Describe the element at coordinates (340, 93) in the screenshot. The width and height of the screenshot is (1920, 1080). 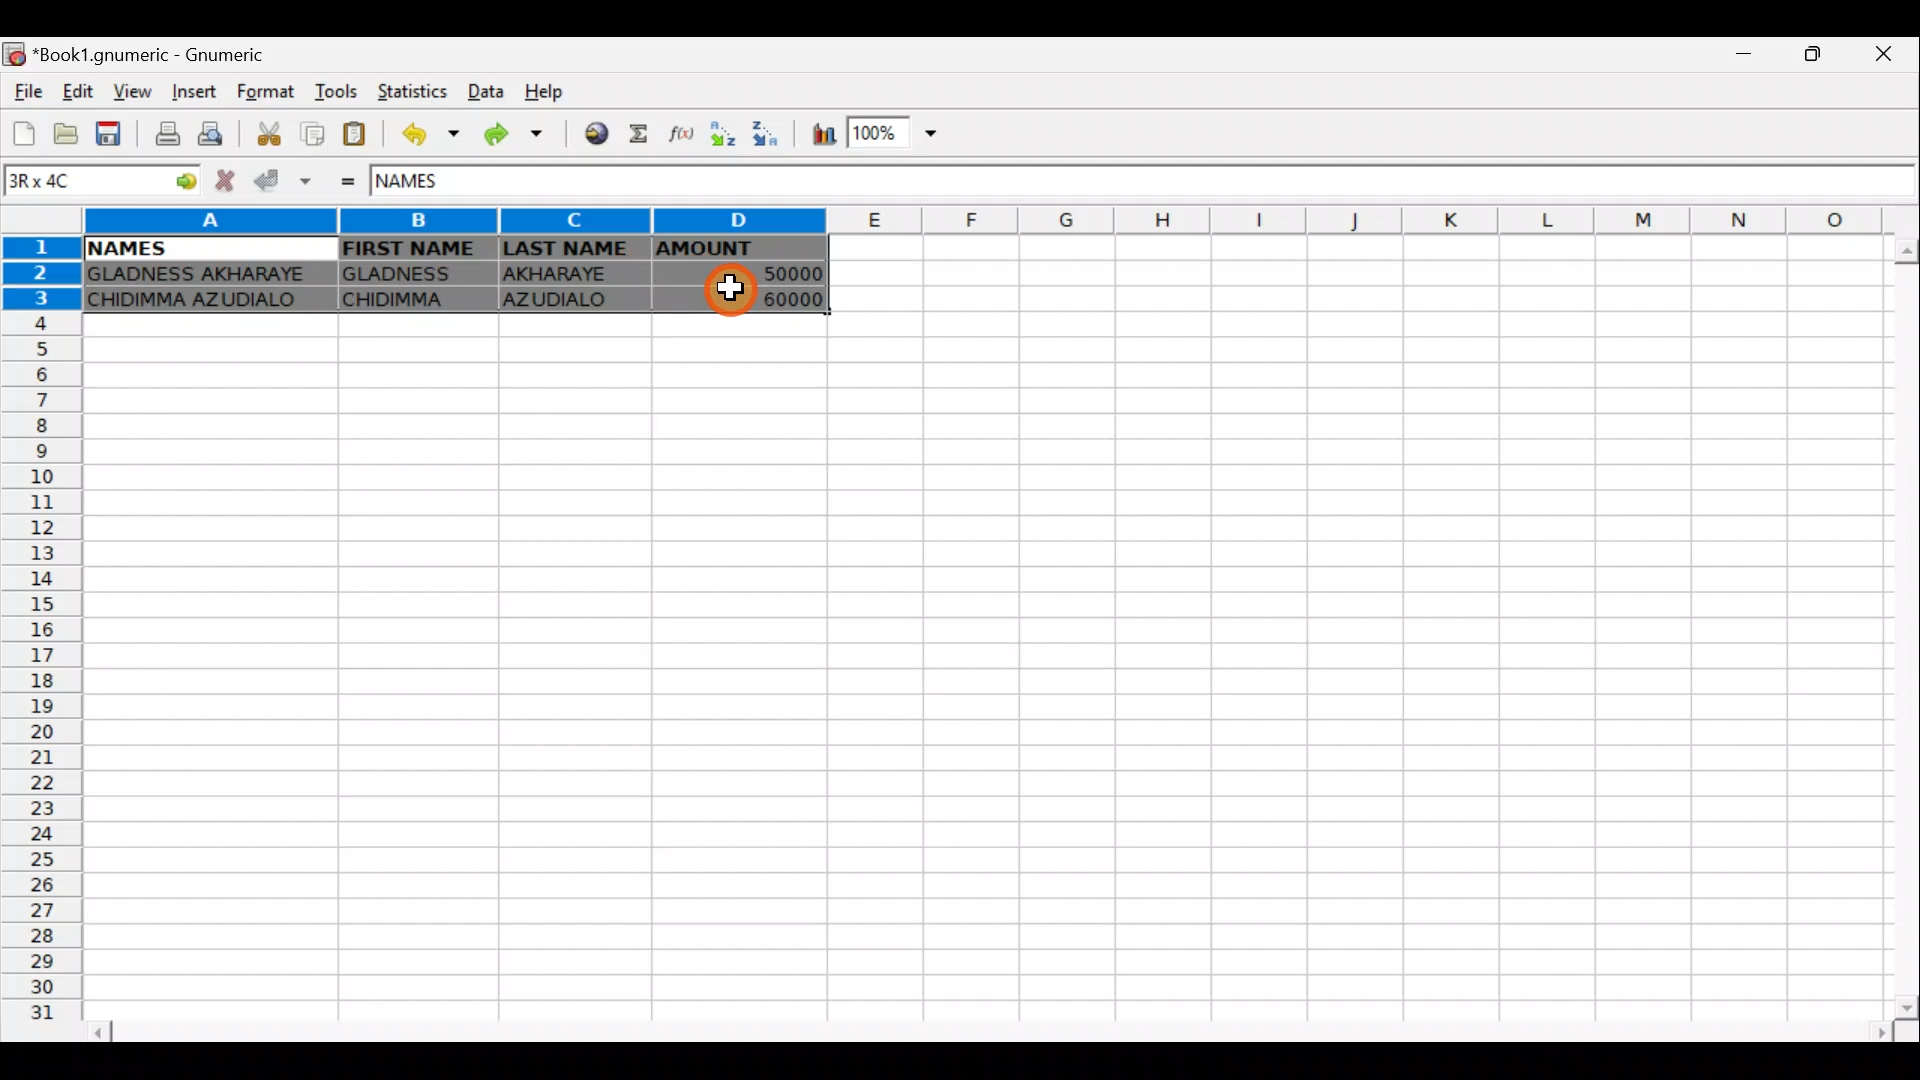
I see `Tools` at that location.